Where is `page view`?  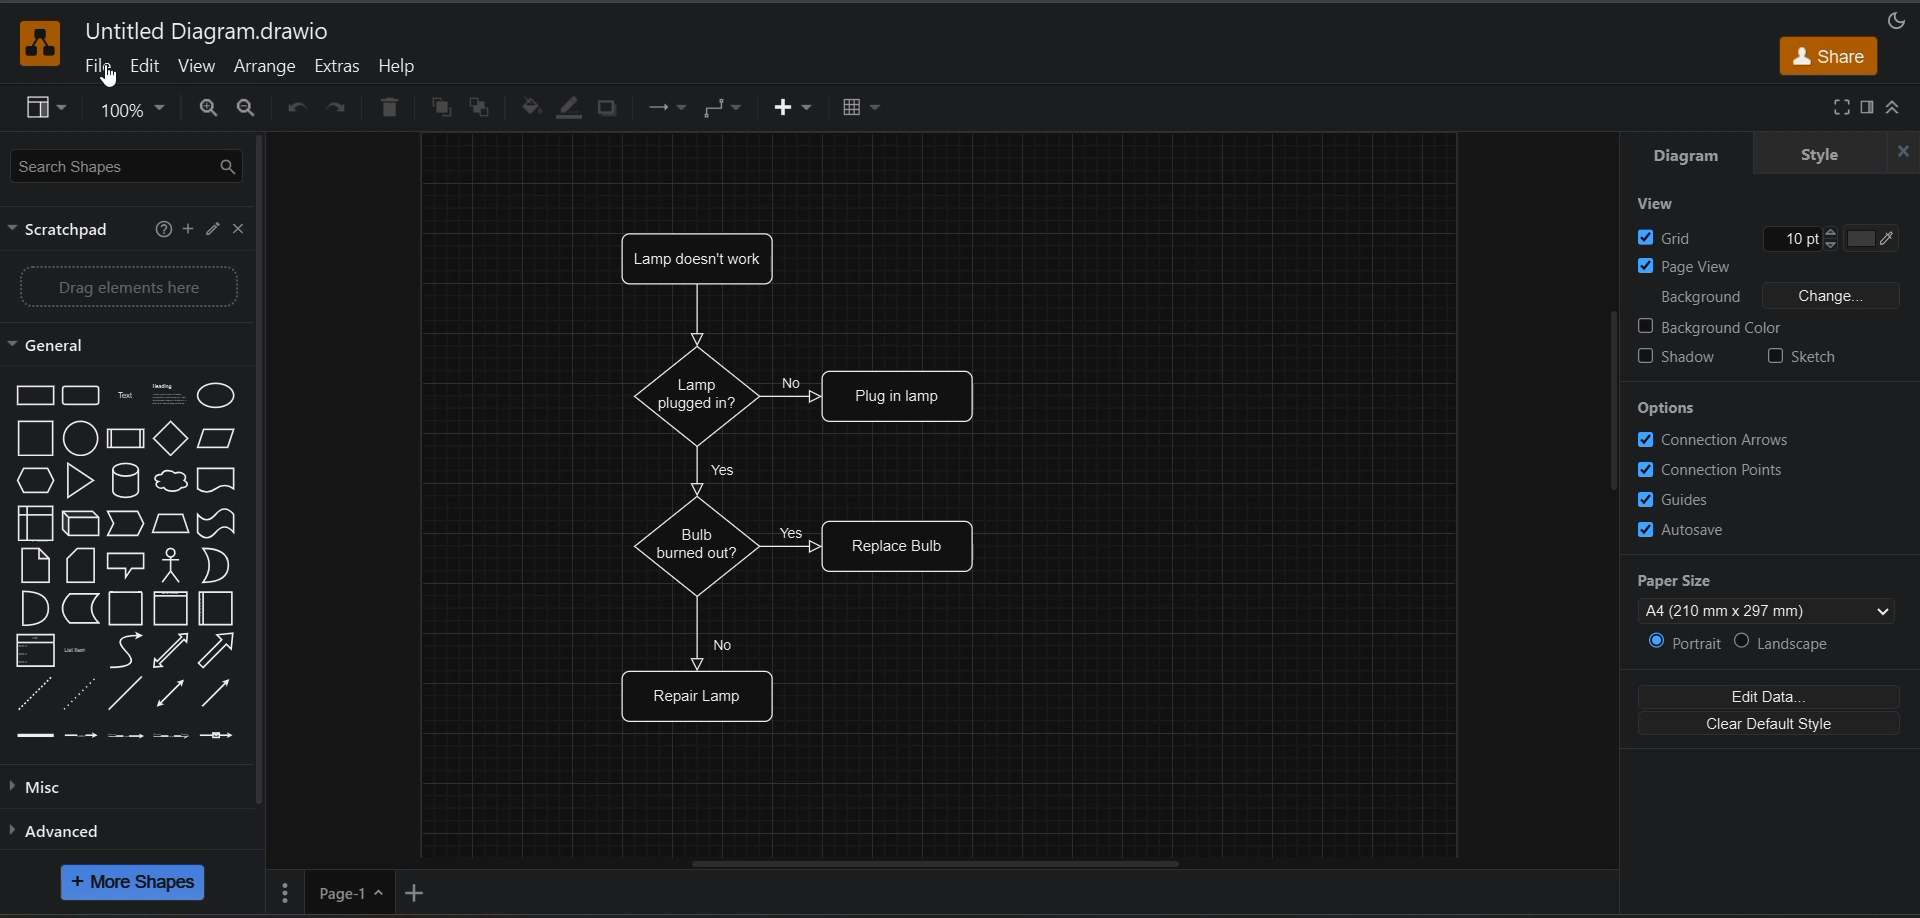
page view is located at coordinates (1699, 266).